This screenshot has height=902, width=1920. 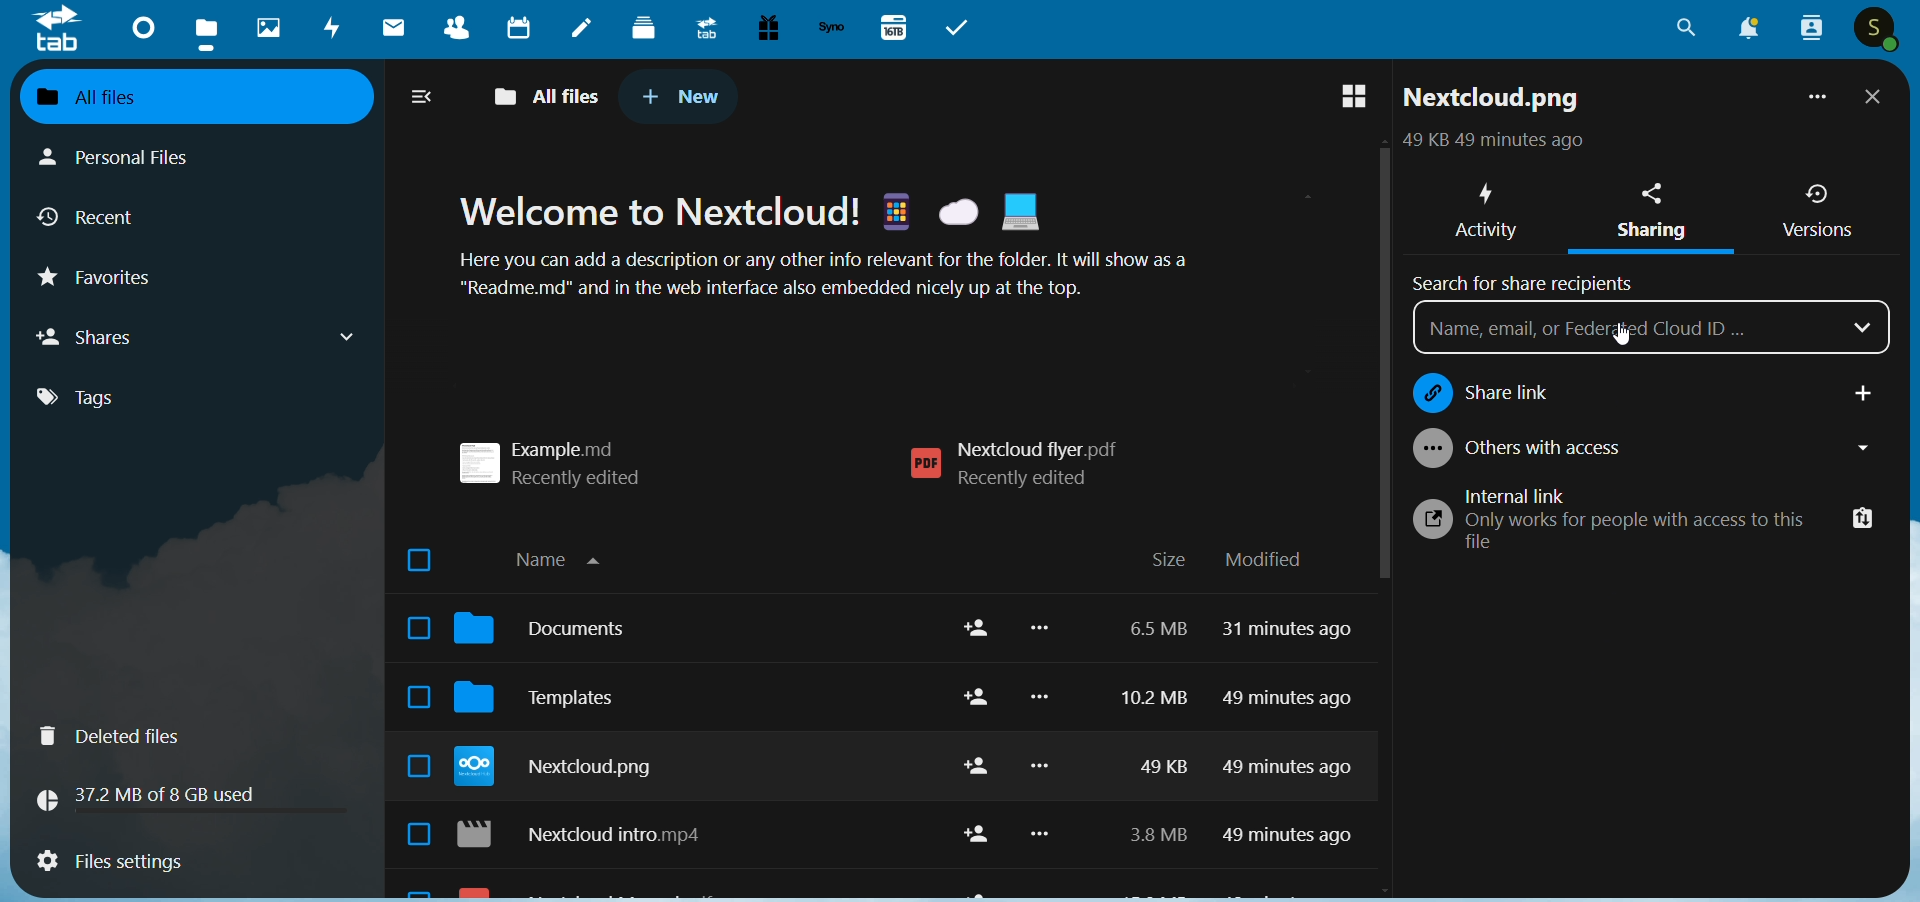 What do you see at coordinates (450, 31) in the screenshot?
I see `contacts` at bounding box center [450, 31].